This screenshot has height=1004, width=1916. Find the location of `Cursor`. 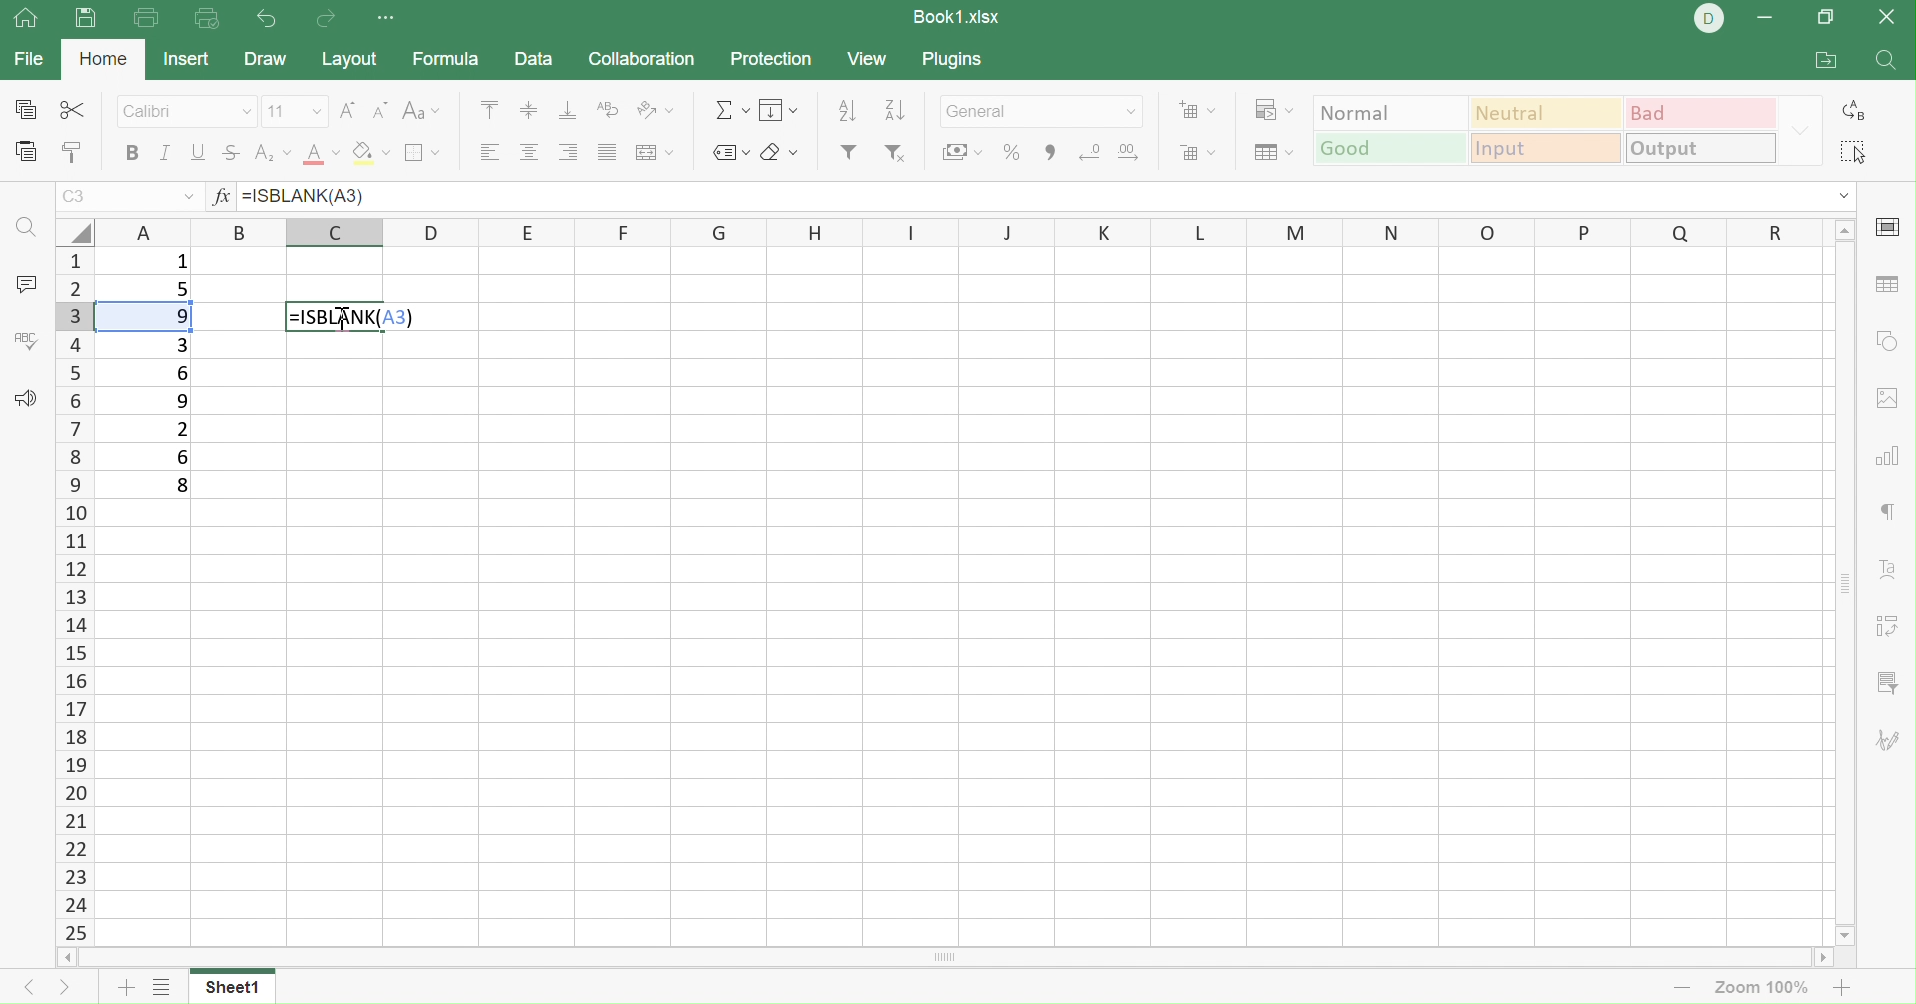

Cursor is located at coordinates (344, 318).